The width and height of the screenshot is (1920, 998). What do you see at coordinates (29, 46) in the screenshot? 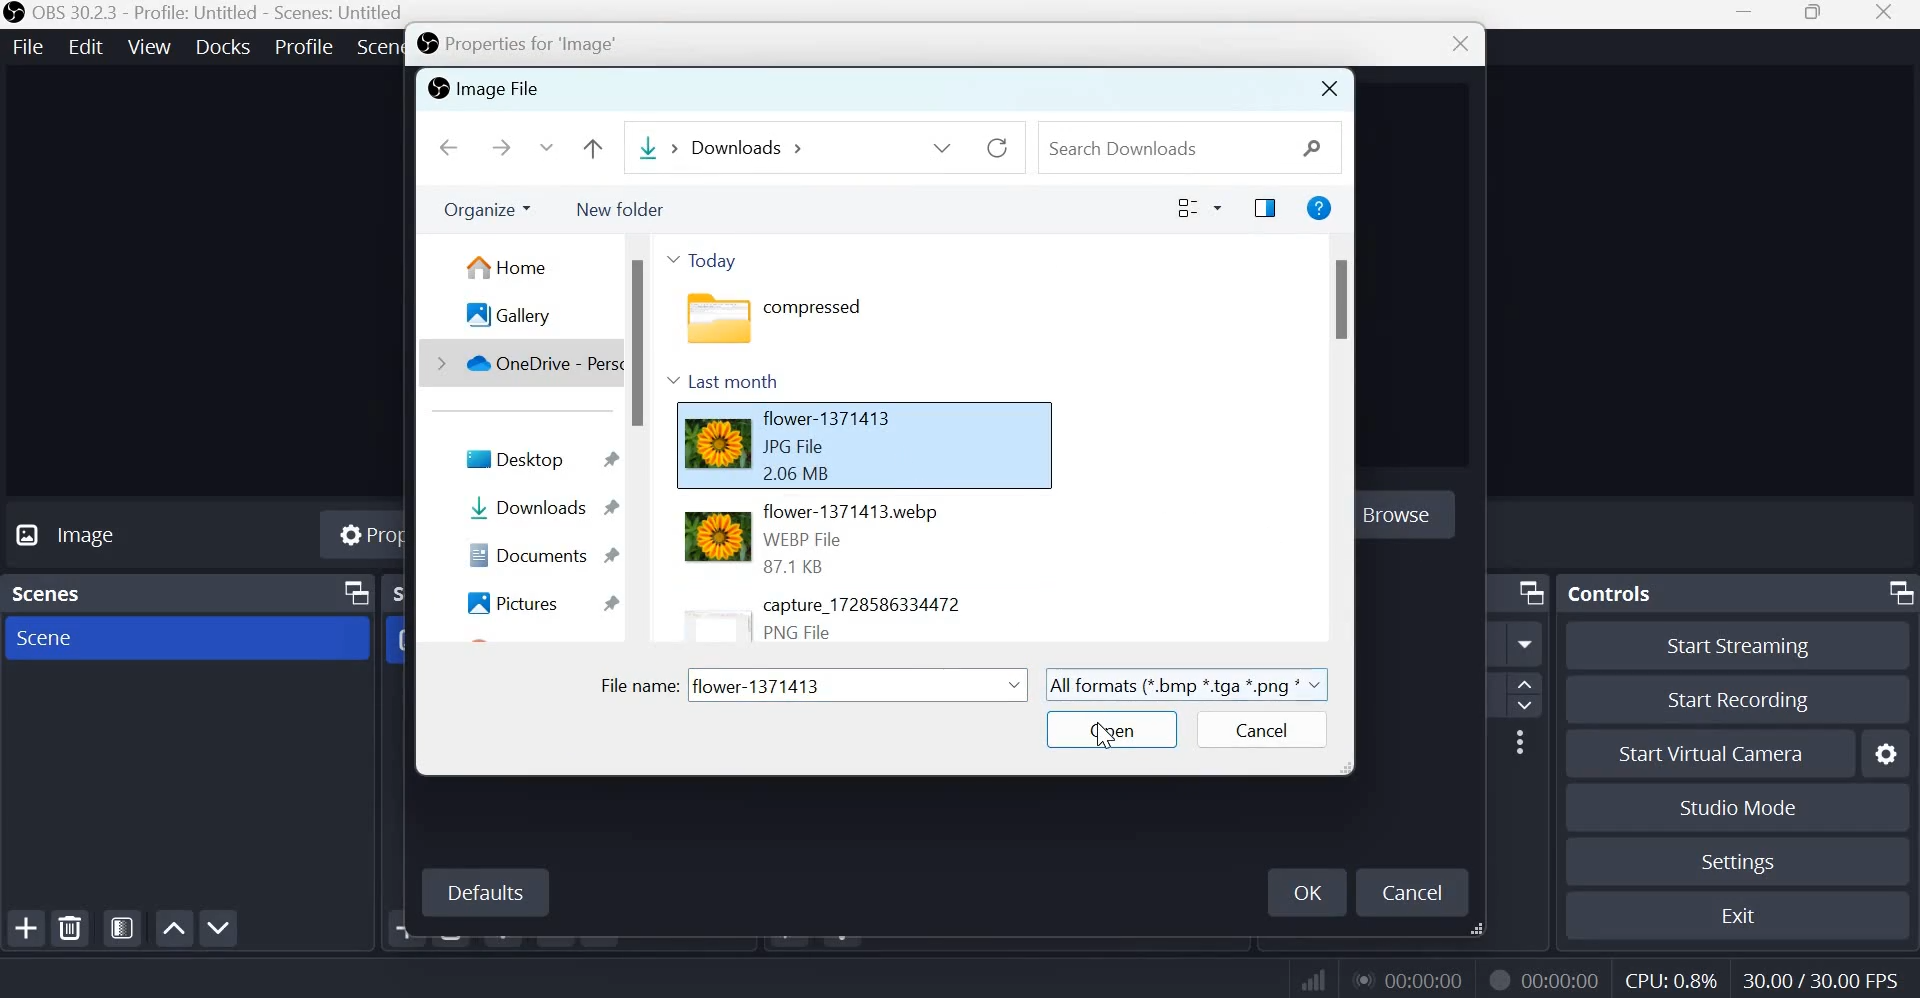
I see `file` at bounding box center [29, 46].